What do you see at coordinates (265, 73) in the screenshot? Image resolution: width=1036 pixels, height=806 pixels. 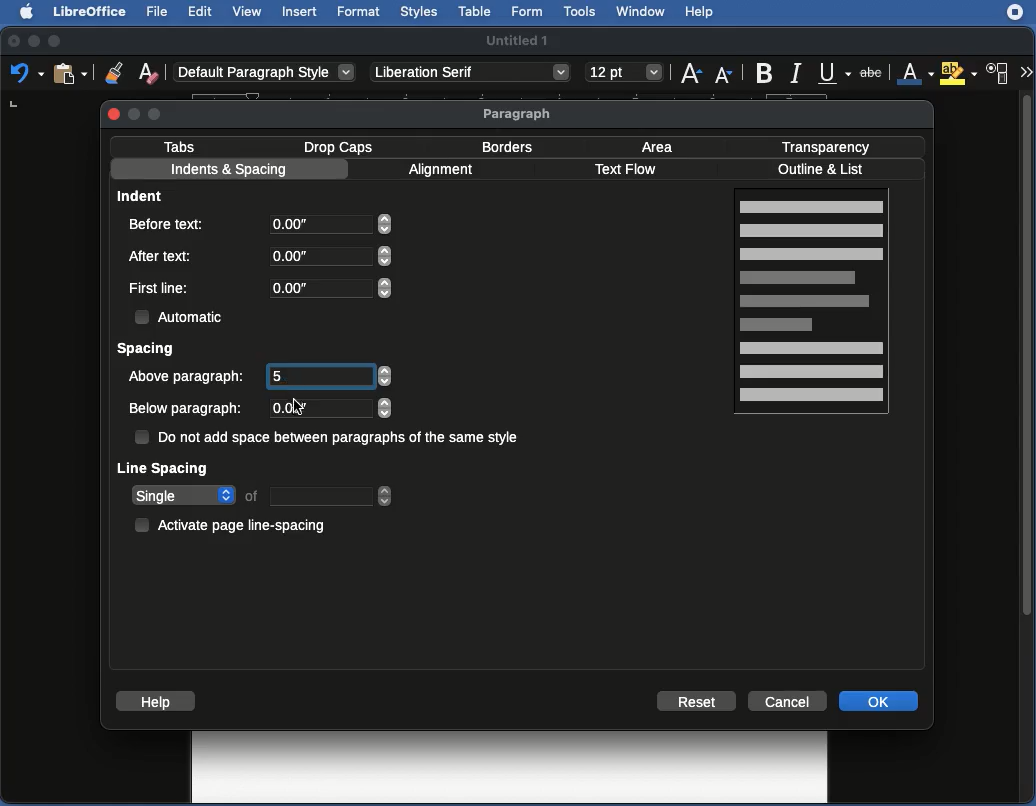 I see `Default paragraph styl` at bounding box center [265, 73].